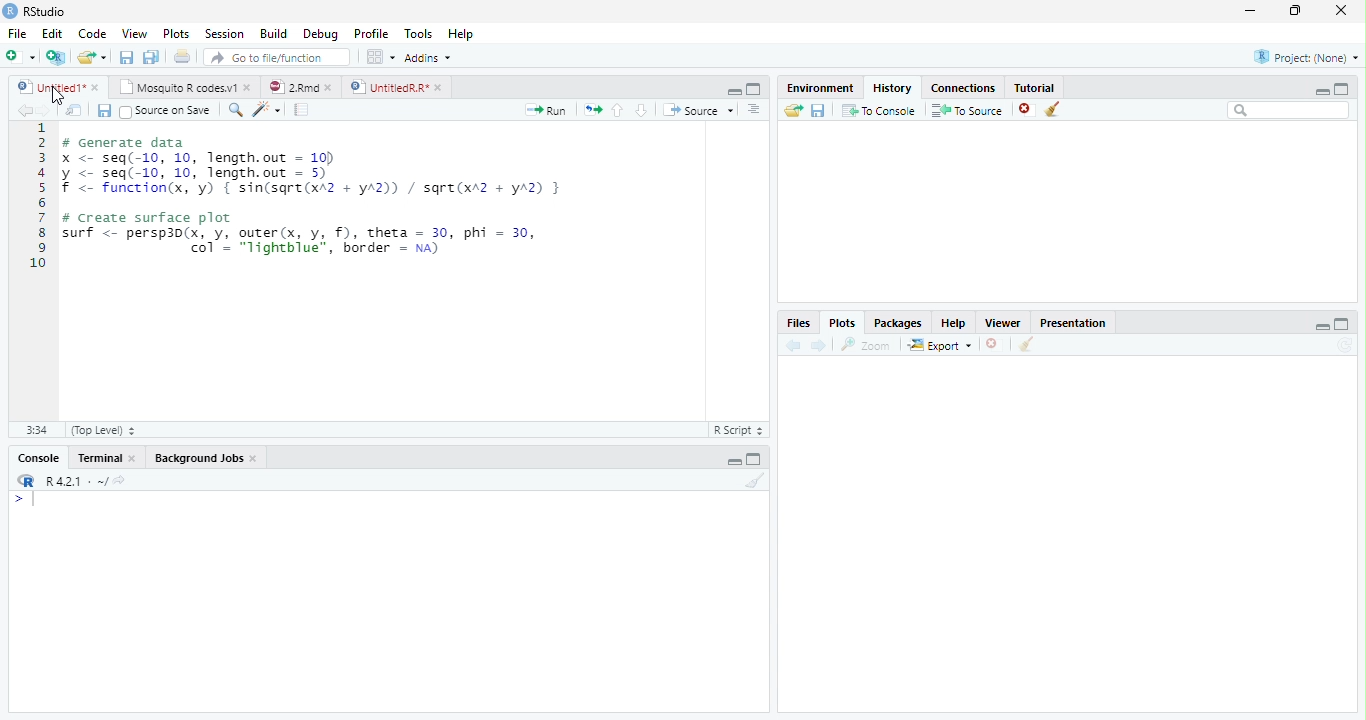 The width and height of the screenshot is (1366, 720). I want to click on Create a project, so click(54, 57).